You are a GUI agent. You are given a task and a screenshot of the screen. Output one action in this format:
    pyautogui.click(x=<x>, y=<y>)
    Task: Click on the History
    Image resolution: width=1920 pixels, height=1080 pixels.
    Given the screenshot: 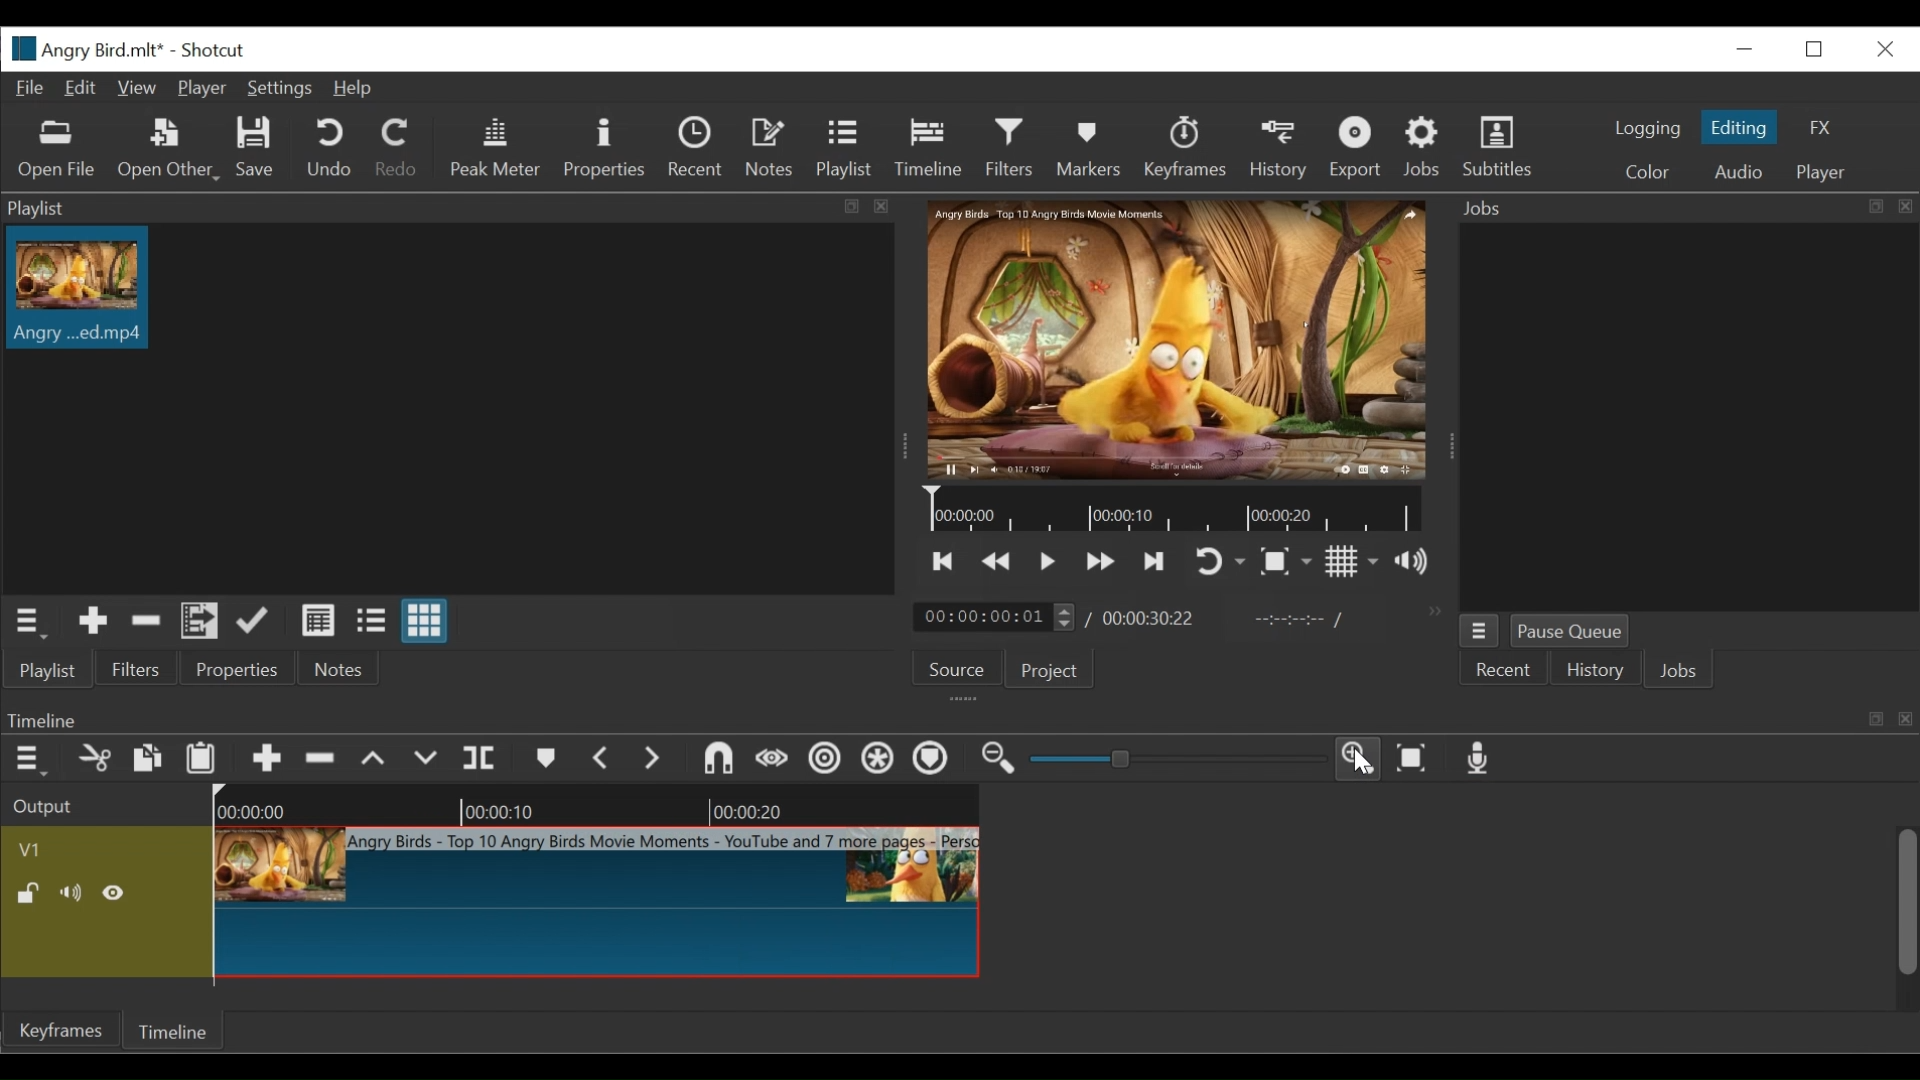 What is the action you would take?
    pyautogui.click(x=1594, y=668)
    